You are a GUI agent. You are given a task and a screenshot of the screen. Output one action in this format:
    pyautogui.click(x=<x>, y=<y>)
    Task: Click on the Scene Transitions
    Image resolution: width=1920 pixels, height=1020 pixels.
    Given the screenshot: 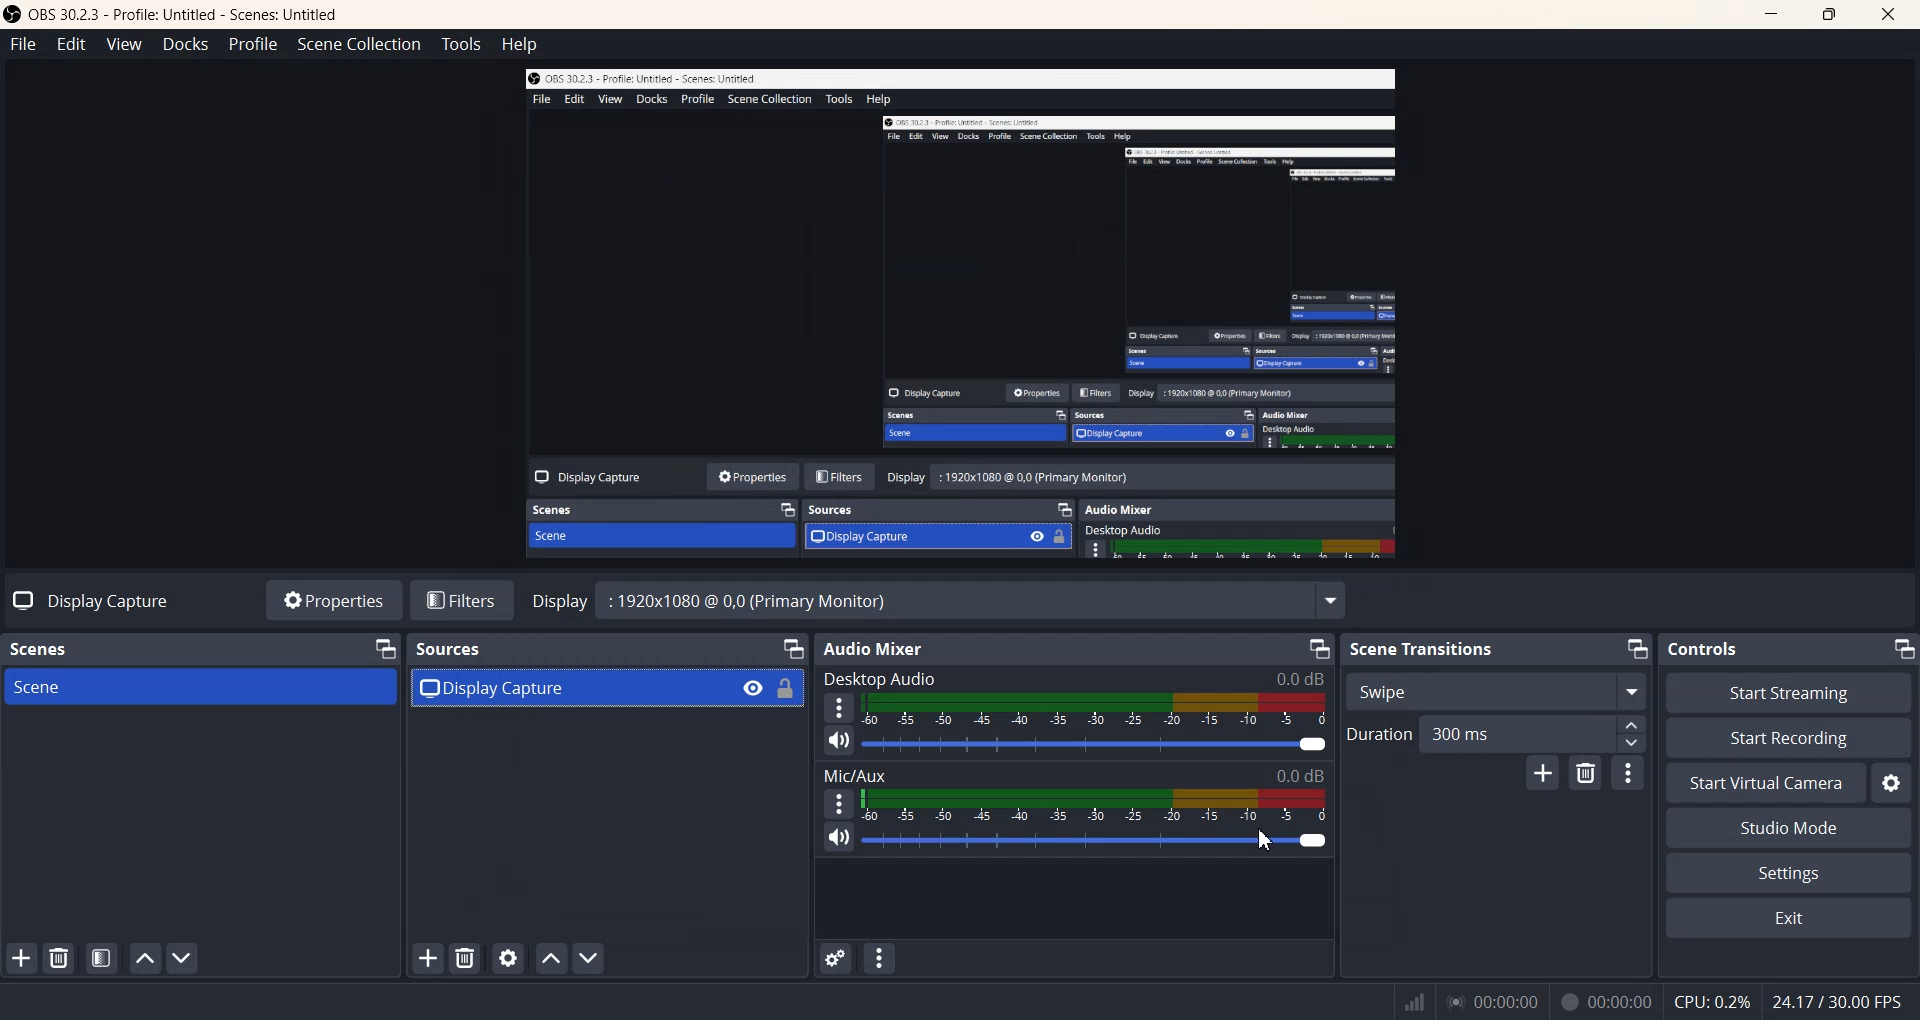 What is the action you would take?
    pyautogui.click(x=1423, y=648)
    